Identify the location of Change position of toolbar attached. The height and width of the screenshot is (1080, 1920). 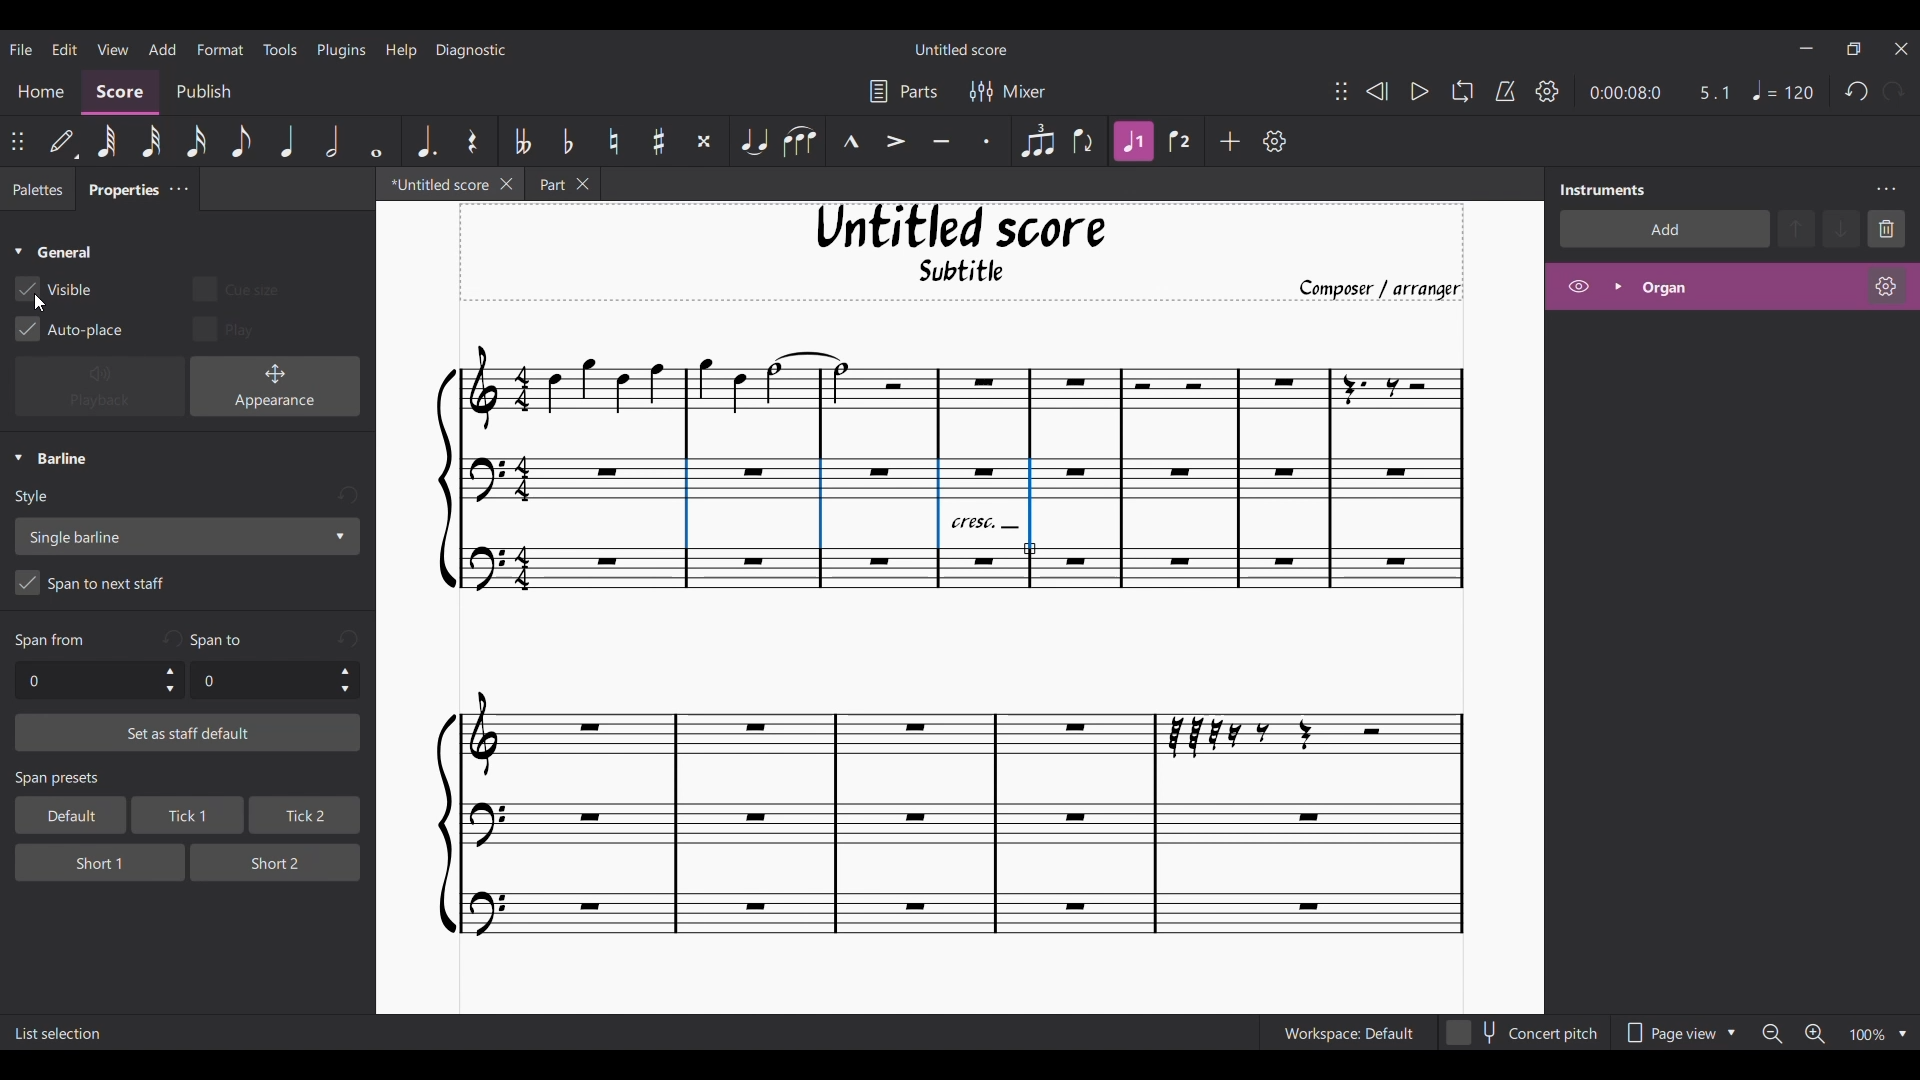
(1340, 91).